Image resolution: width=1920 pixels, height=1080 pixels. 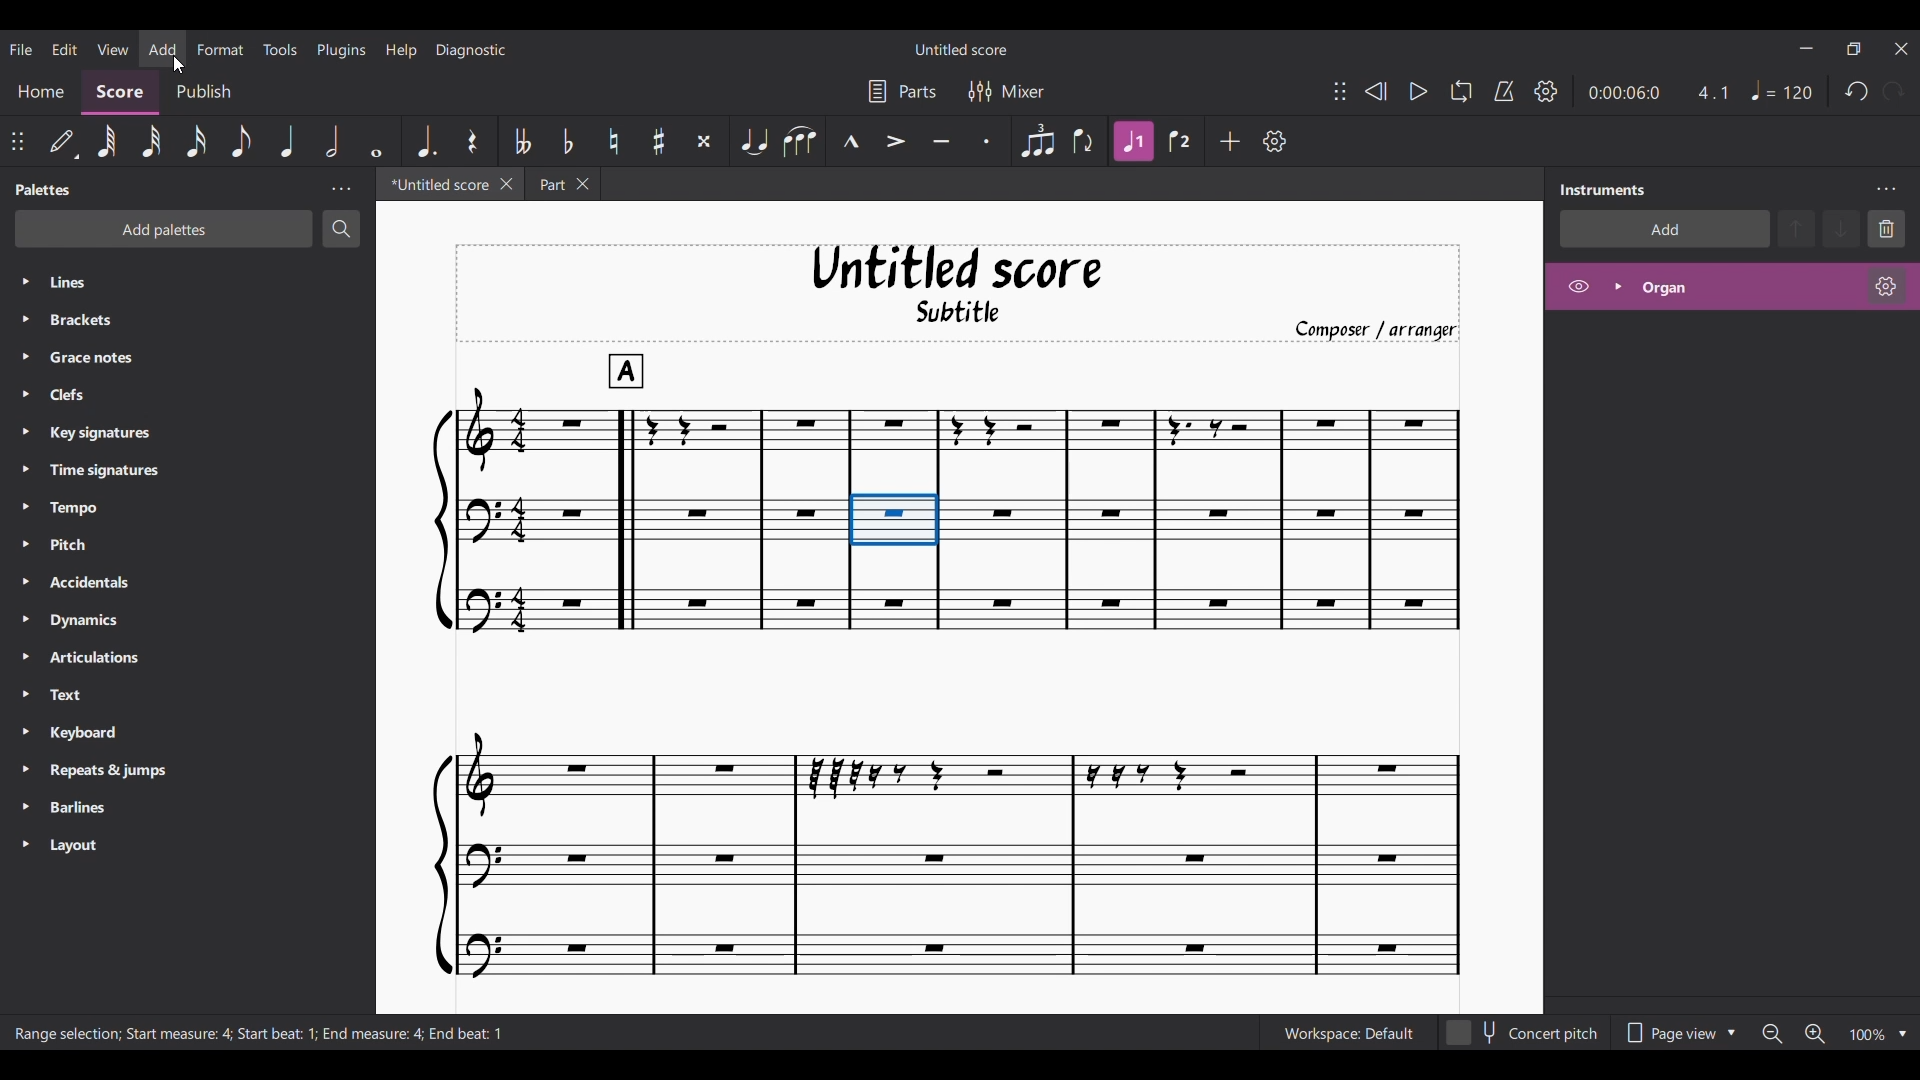 What do you see at coordinates (151, 142) in the screenshot?
I see `32nd note` at bounding box center [151, 142].